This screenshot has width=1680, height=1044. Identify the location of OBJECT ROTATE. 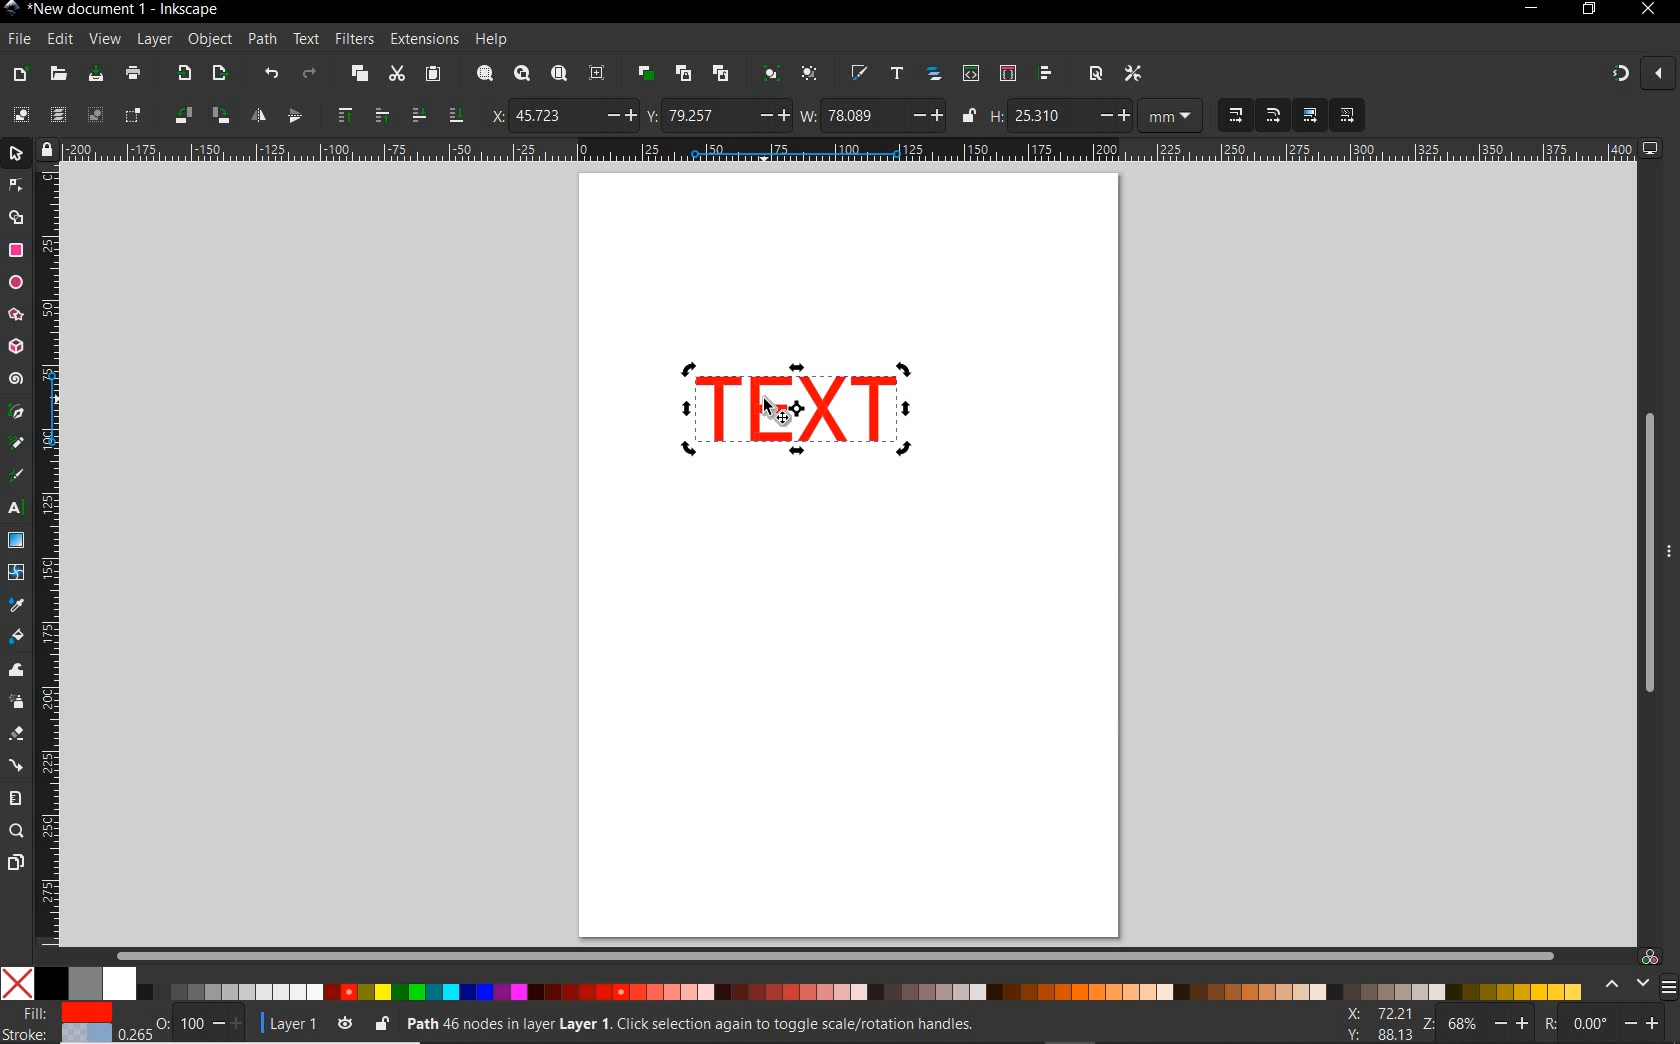
(201, 114).